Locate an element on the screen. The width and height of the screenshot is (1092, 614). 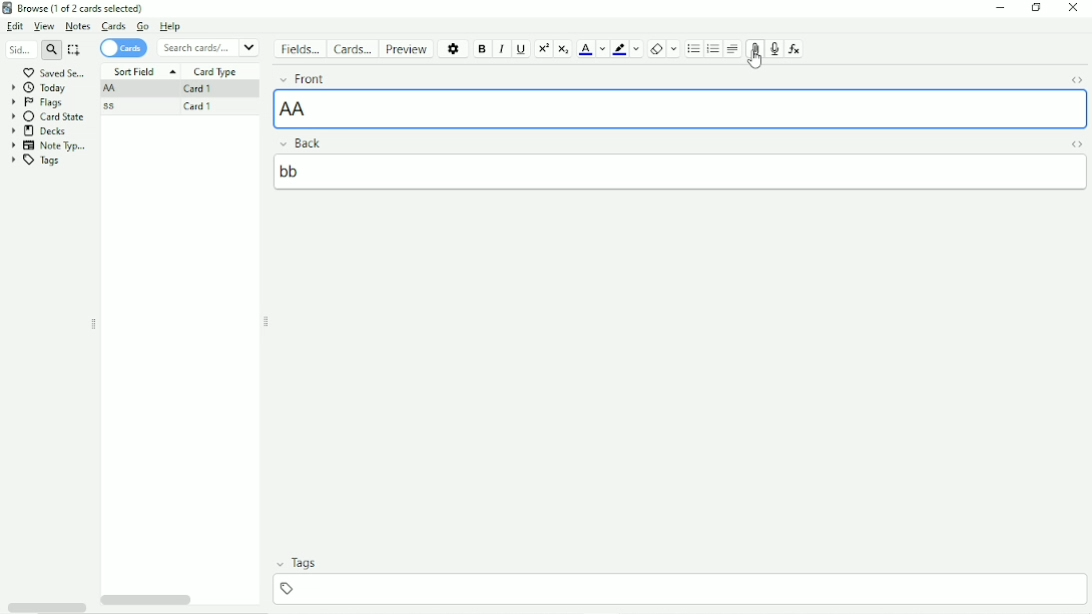
Fields is located at coordinates (299, 48).